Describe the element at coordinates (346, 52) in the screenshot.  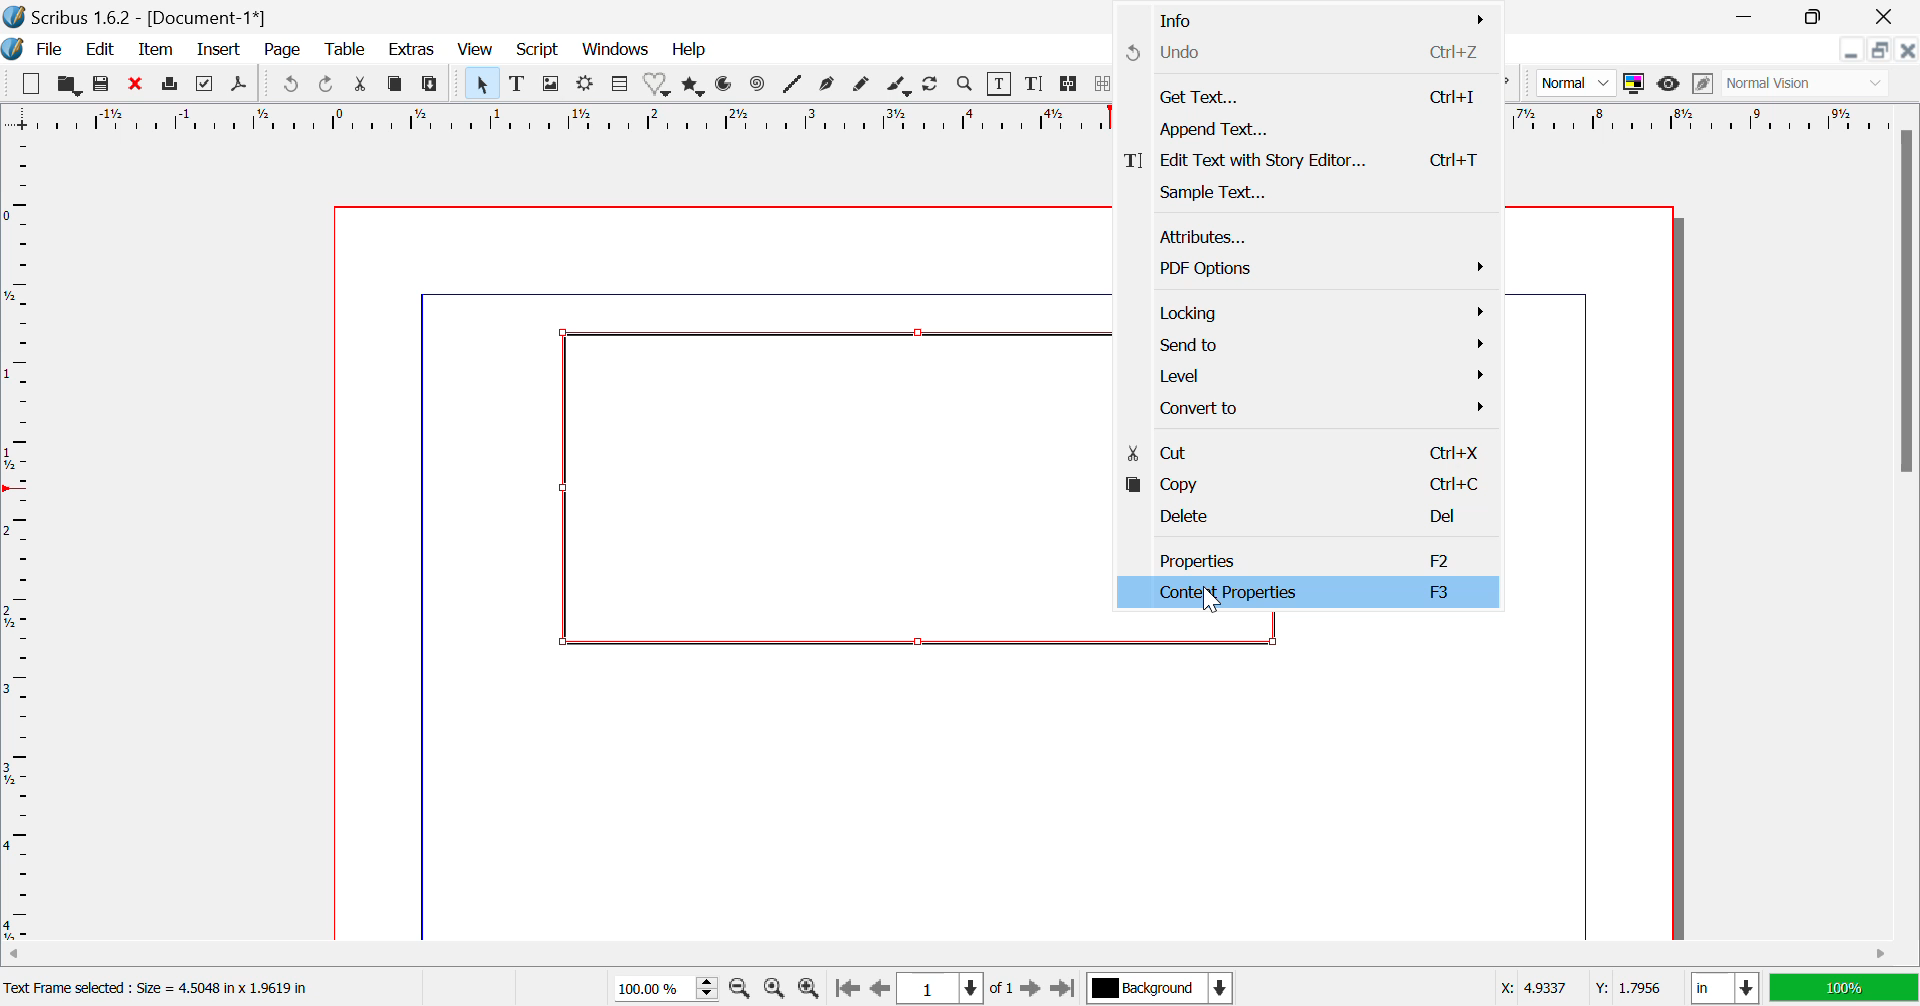
I see `Table` at that location.